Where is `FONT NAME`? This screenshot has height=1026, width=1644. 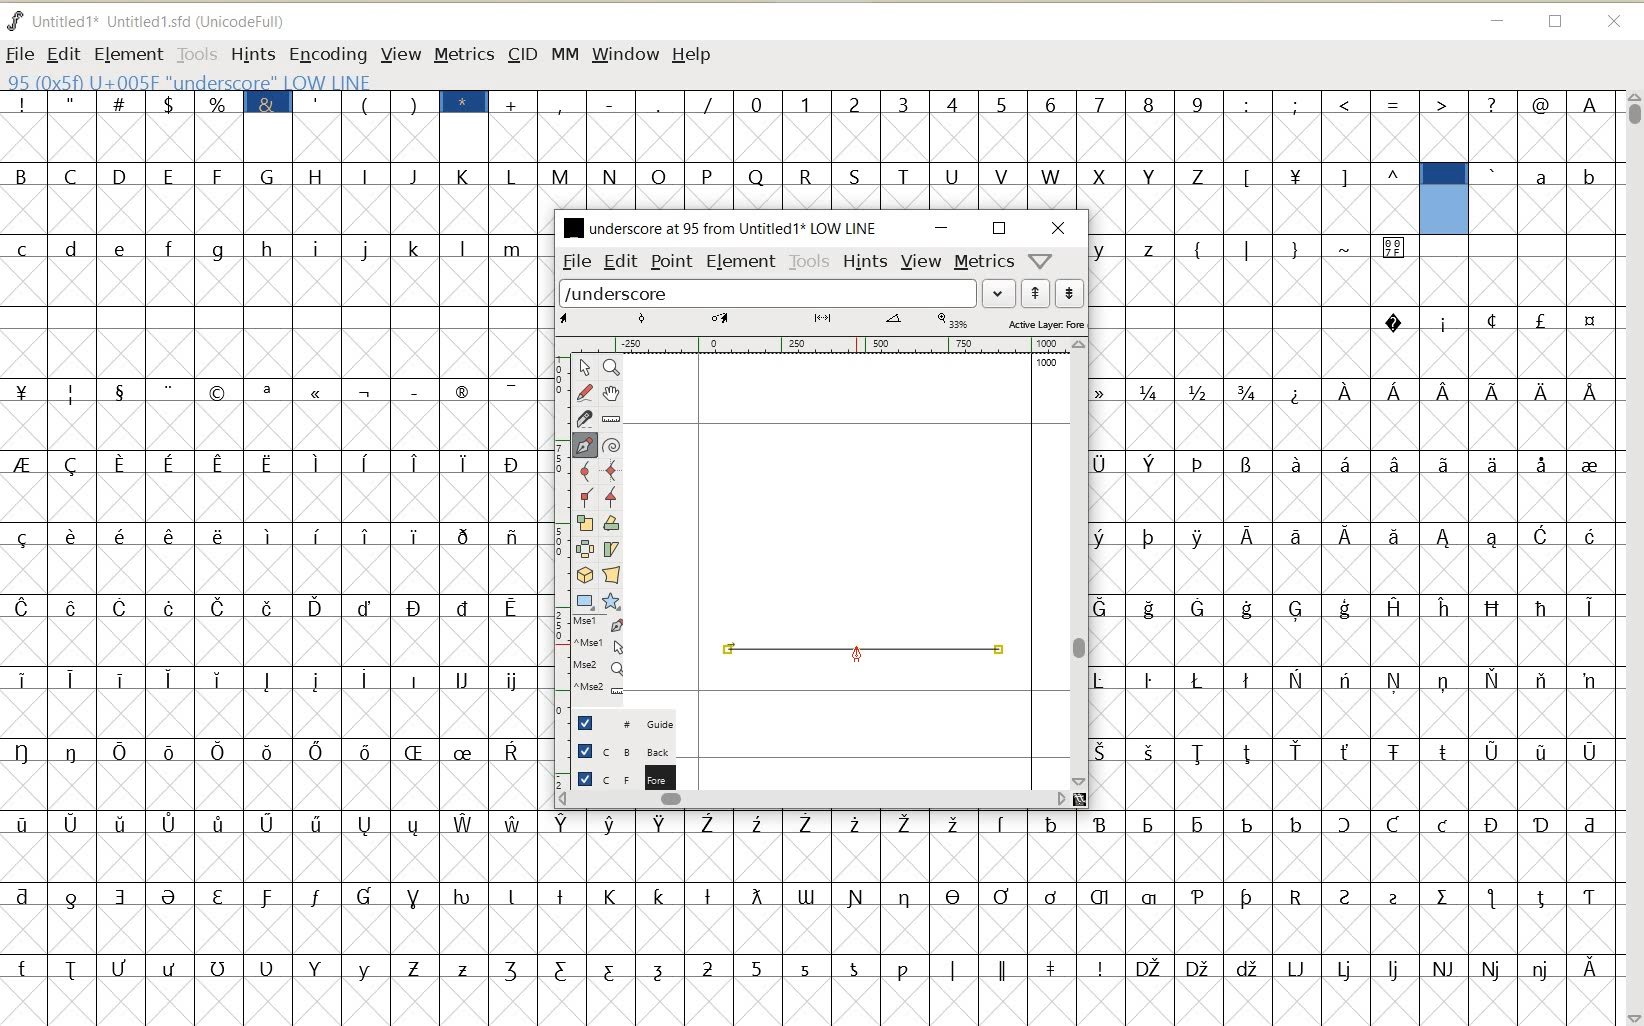
FONT NAME is located at coordinates (718, 227).